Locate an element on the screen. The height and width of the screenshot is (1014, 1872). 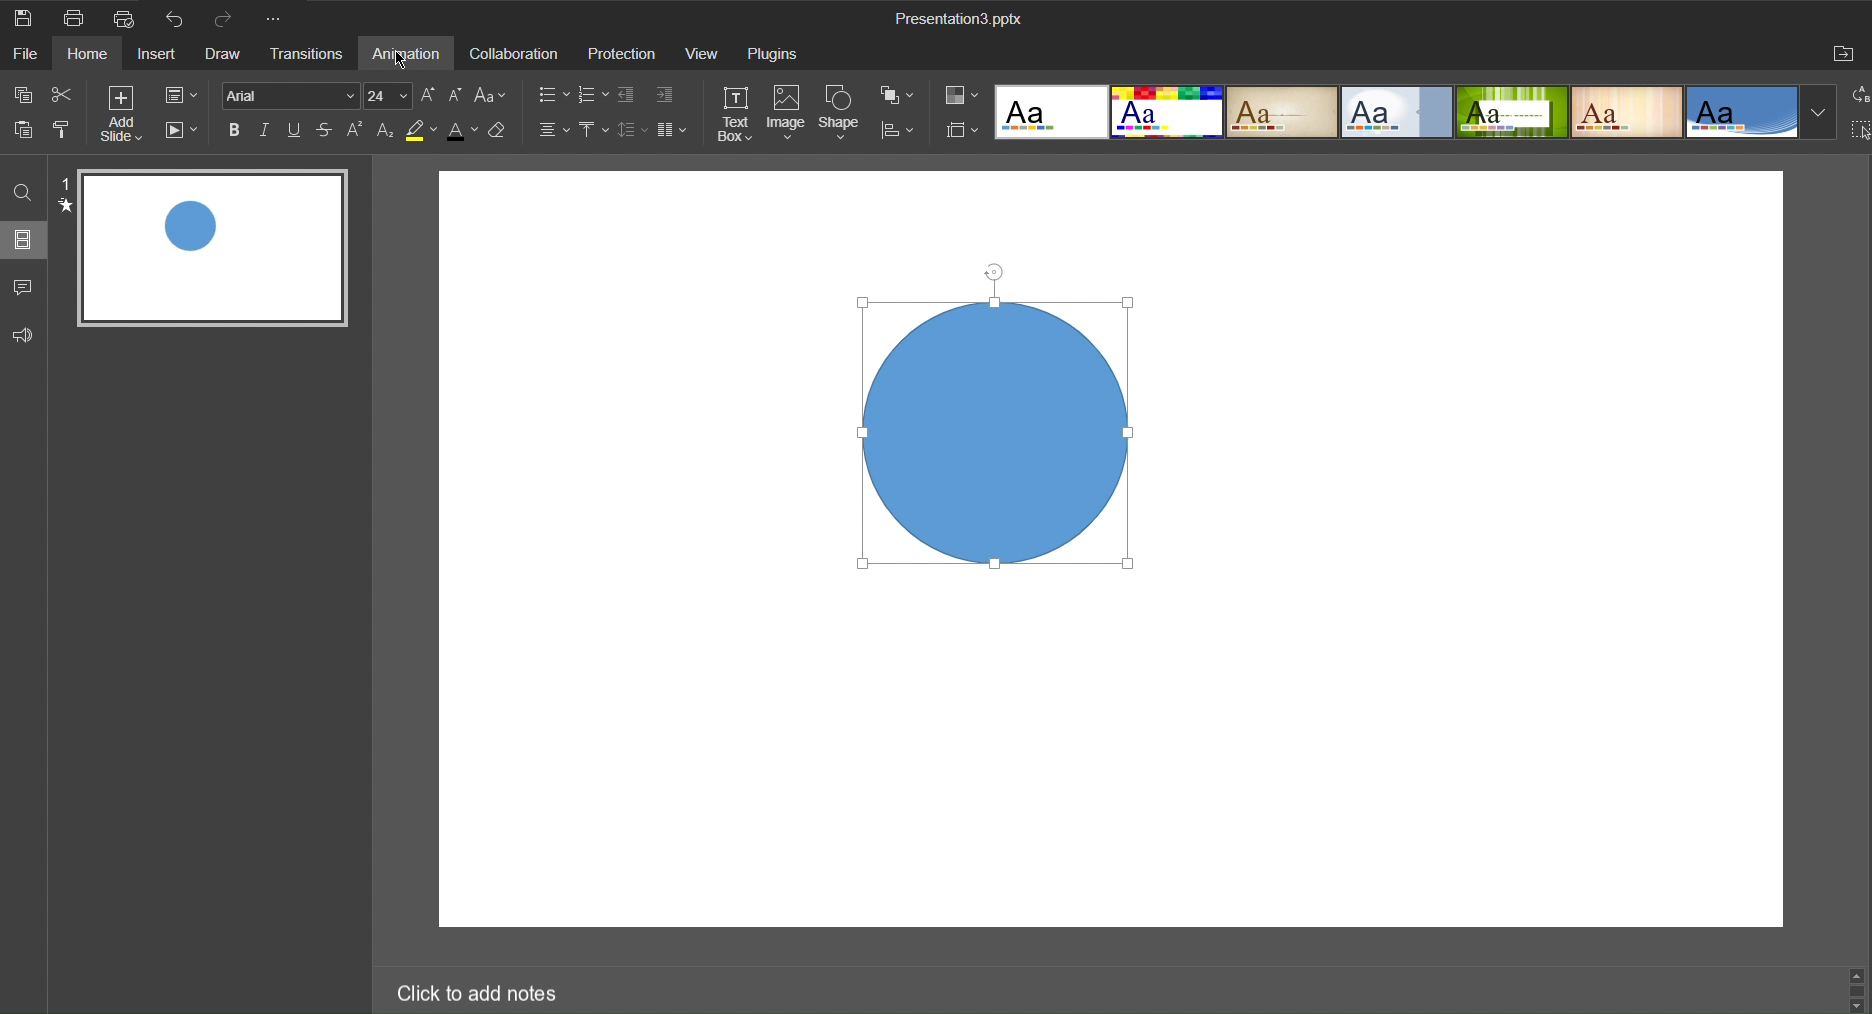
Select All is located at coordinates (1859, 129).